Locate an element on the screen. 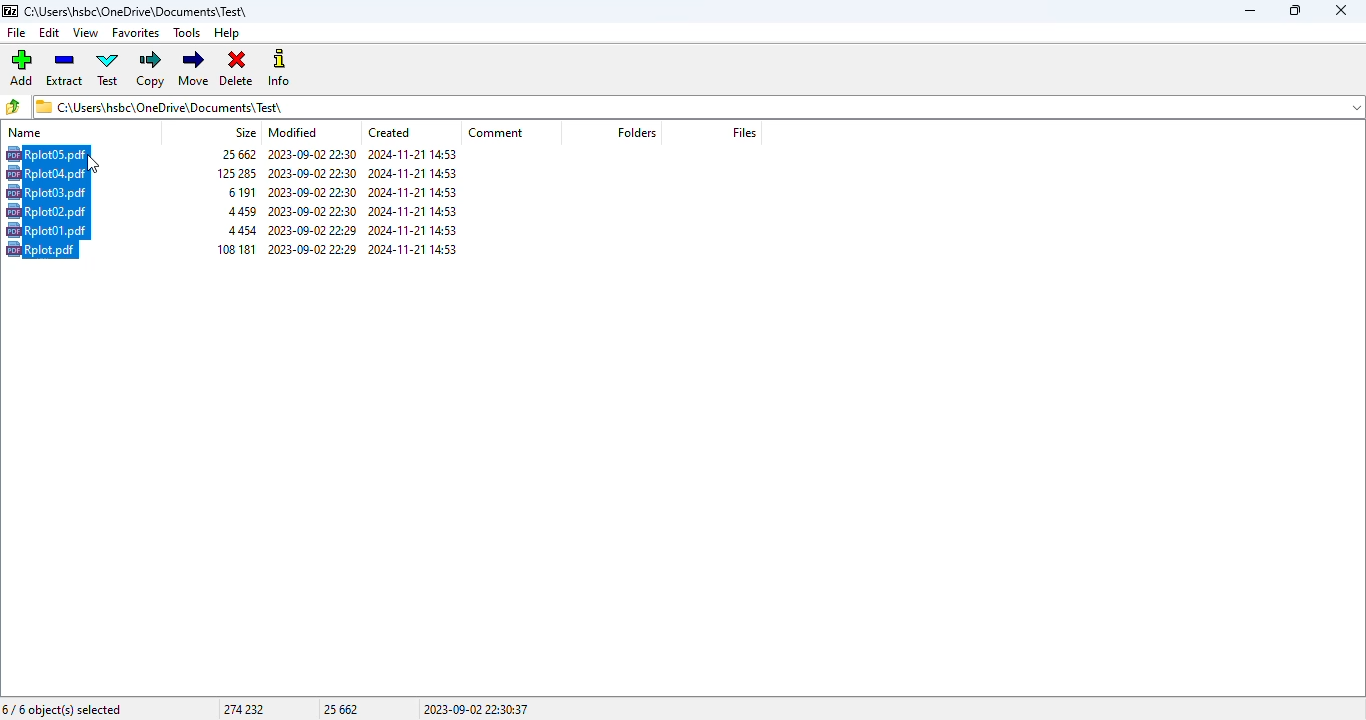 The height and width of the screenshot is (720, 1366). test is located at coordinates (108, 69).